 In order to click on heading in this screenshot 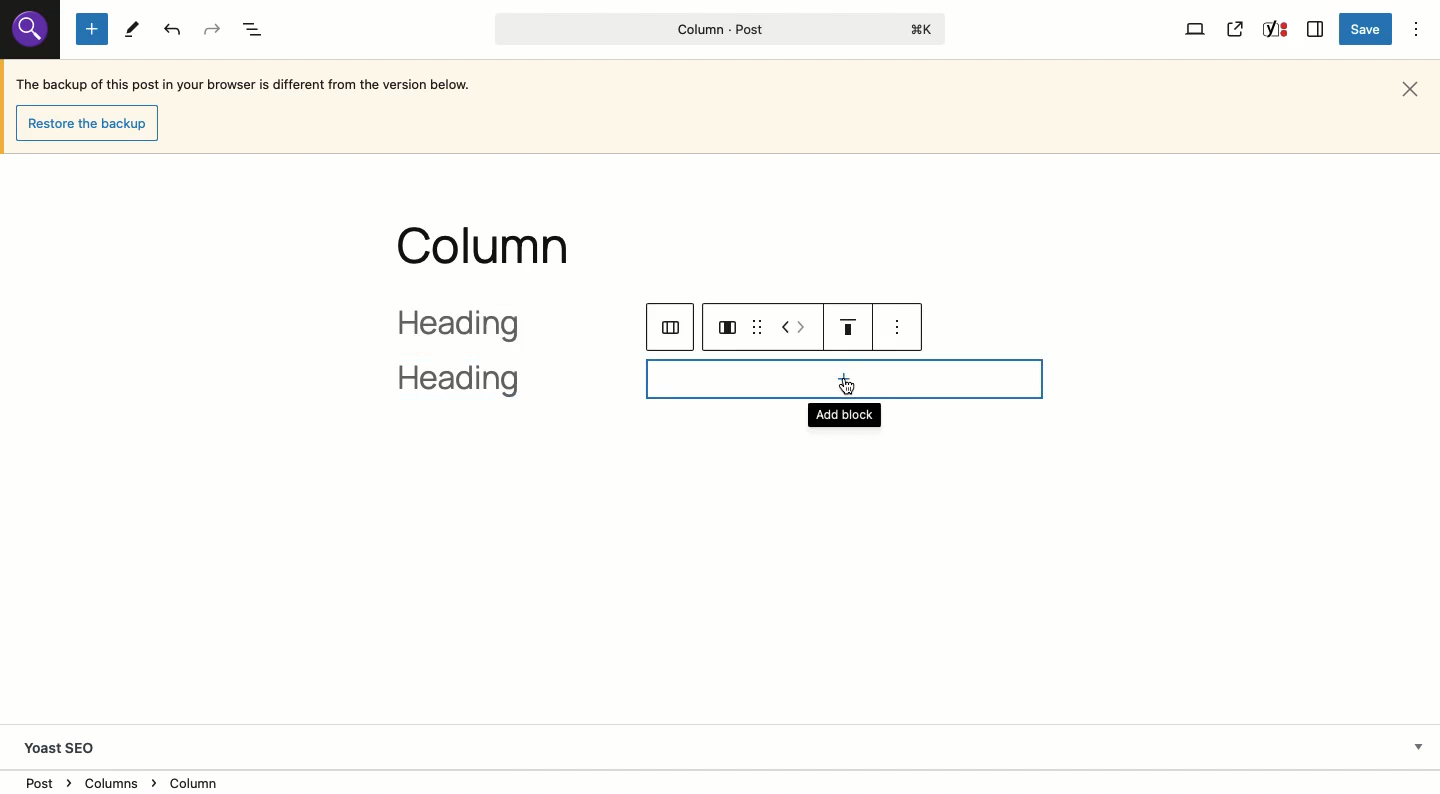, I will do `click(483, 356)`.